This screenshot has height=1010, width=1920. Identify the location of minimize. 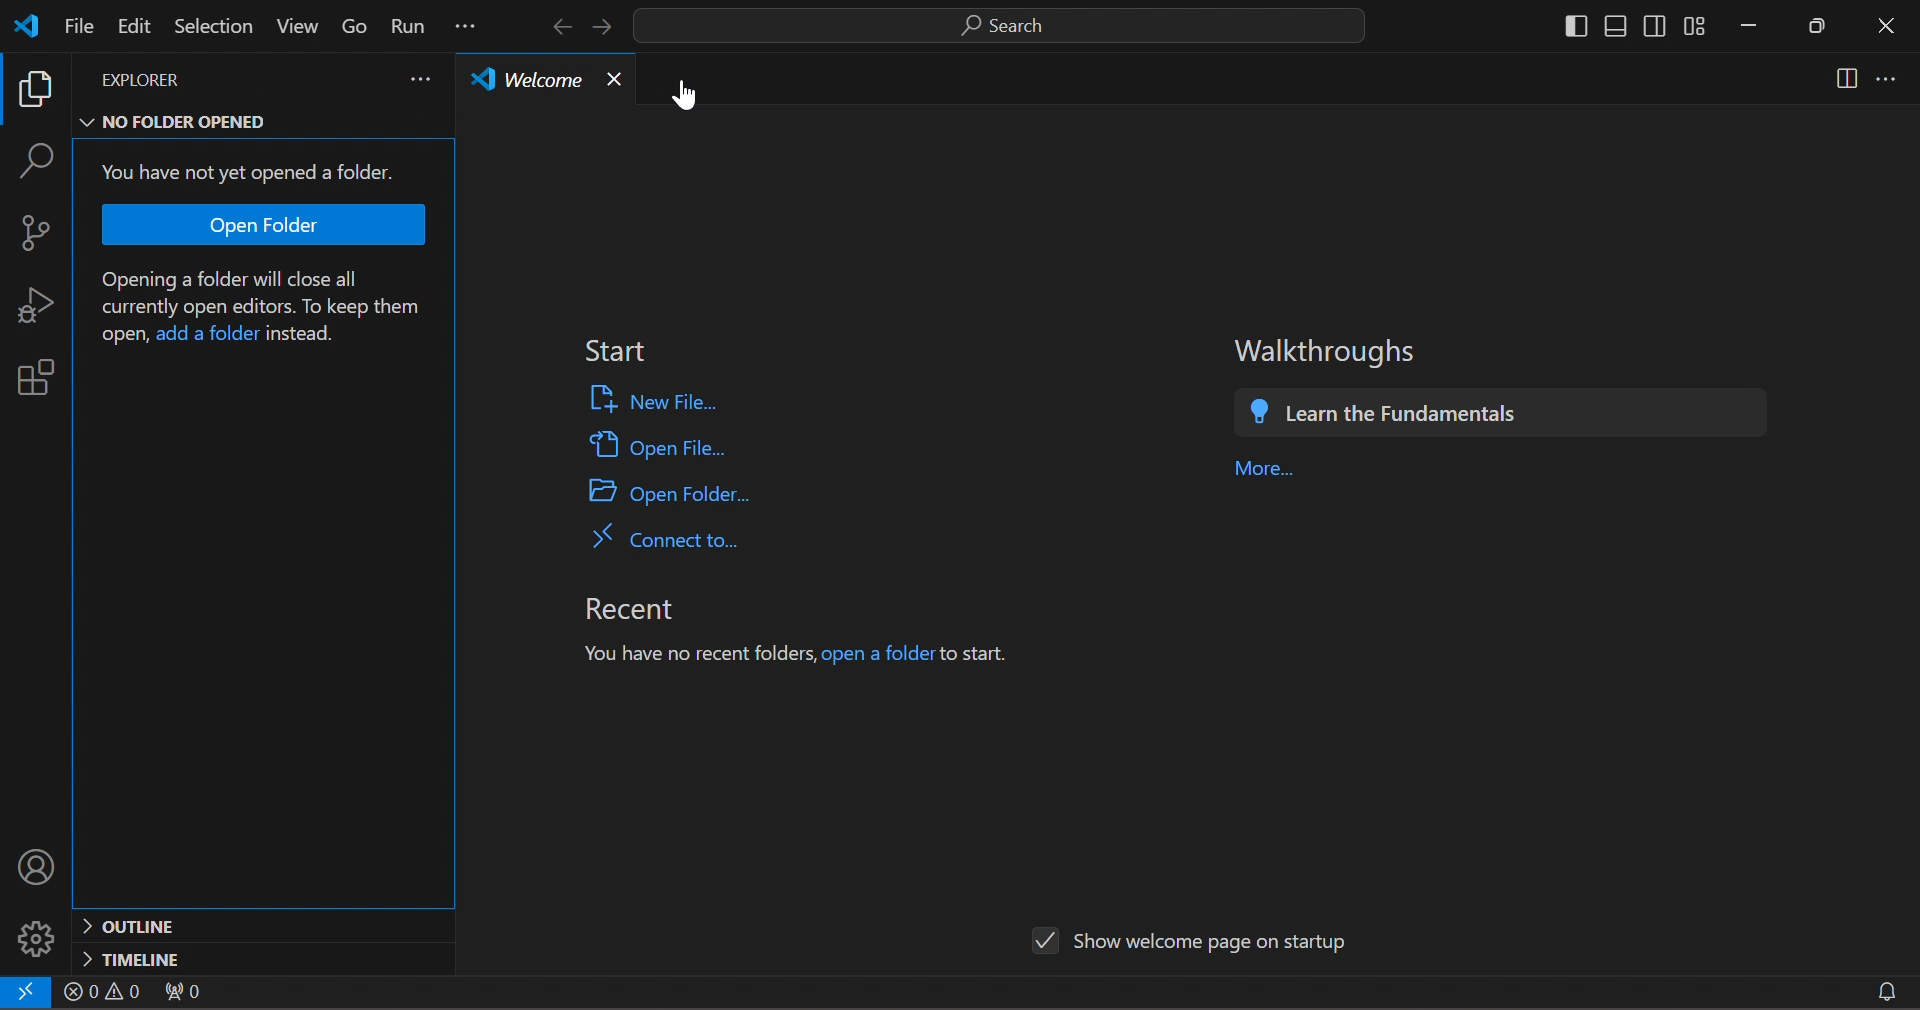
(1758, 30).